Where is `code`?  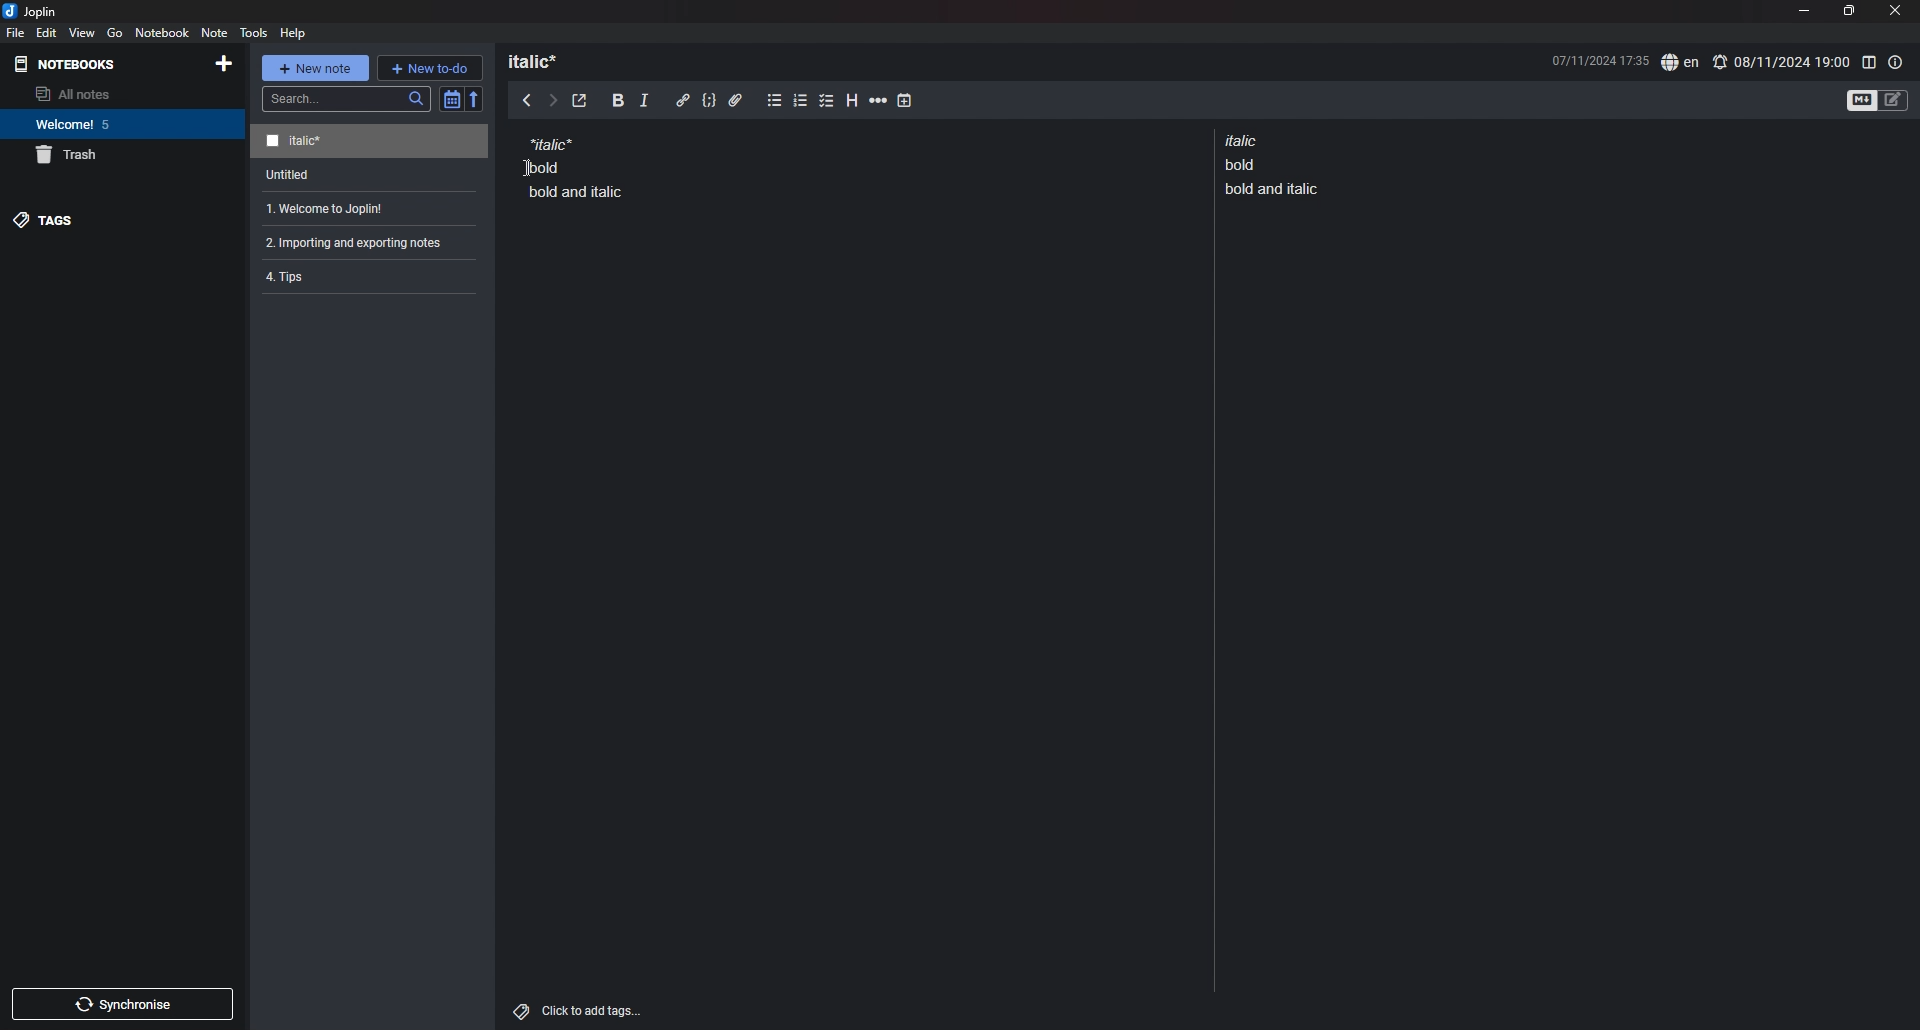 code is located at coordinates (708, 101).